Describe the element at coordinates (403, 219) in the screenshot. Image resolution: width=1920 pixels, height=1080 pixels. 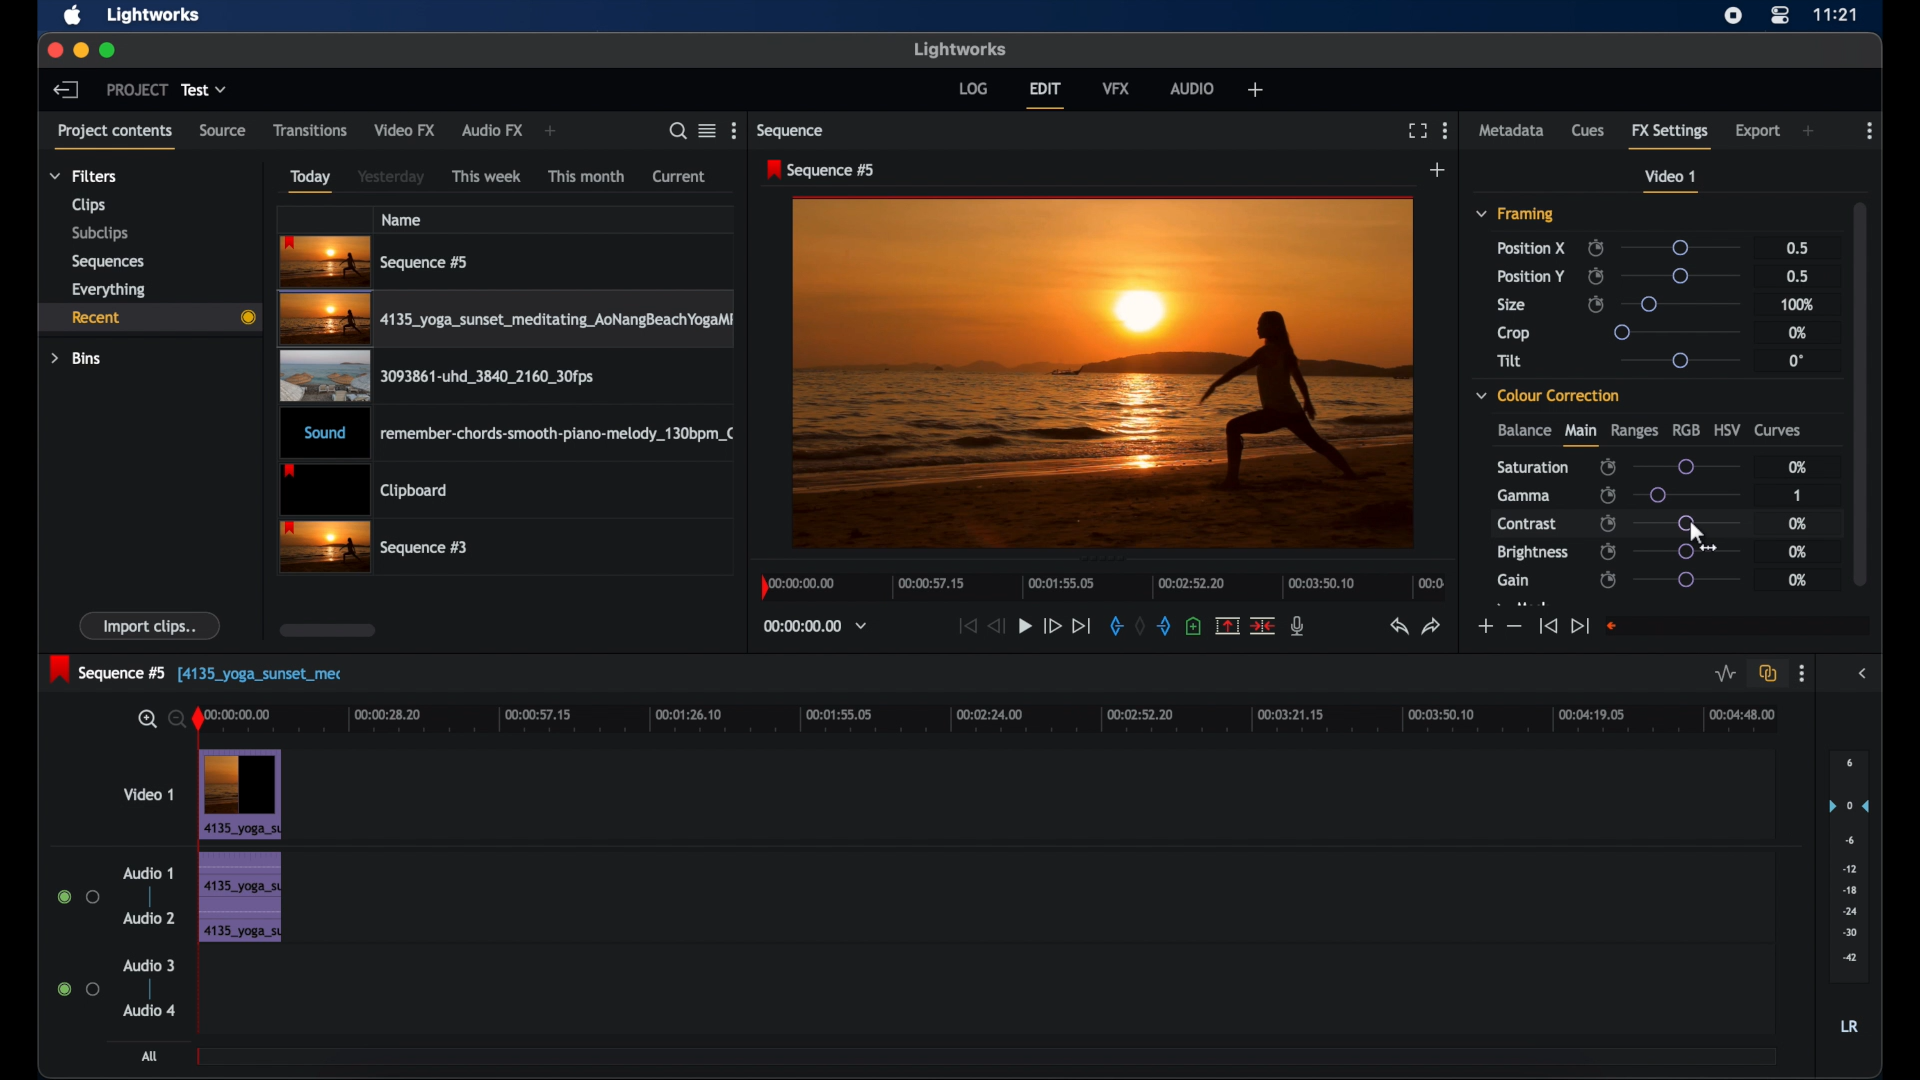
I see `name` at that location.